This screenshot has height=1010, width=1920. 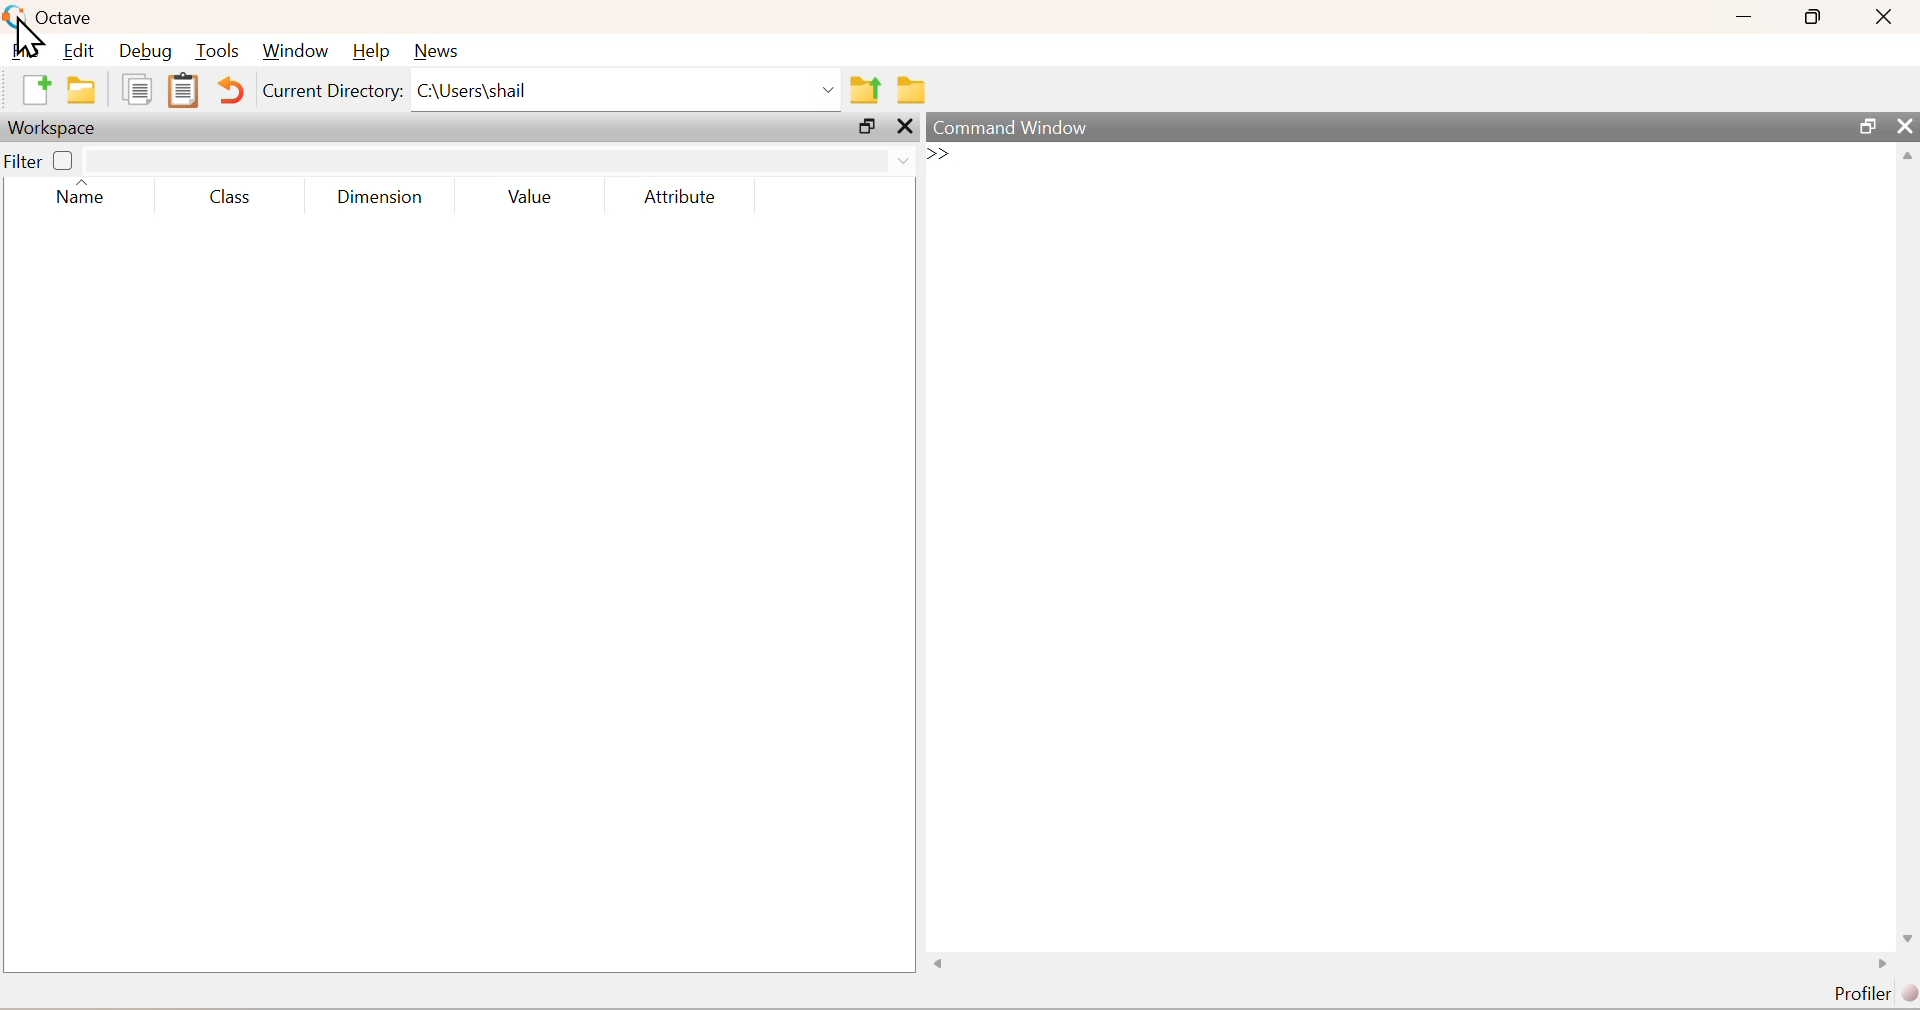 What do you see at coordinates (231, 198) in the screenshot?
I see `Class` at bounding box center [231, 198].